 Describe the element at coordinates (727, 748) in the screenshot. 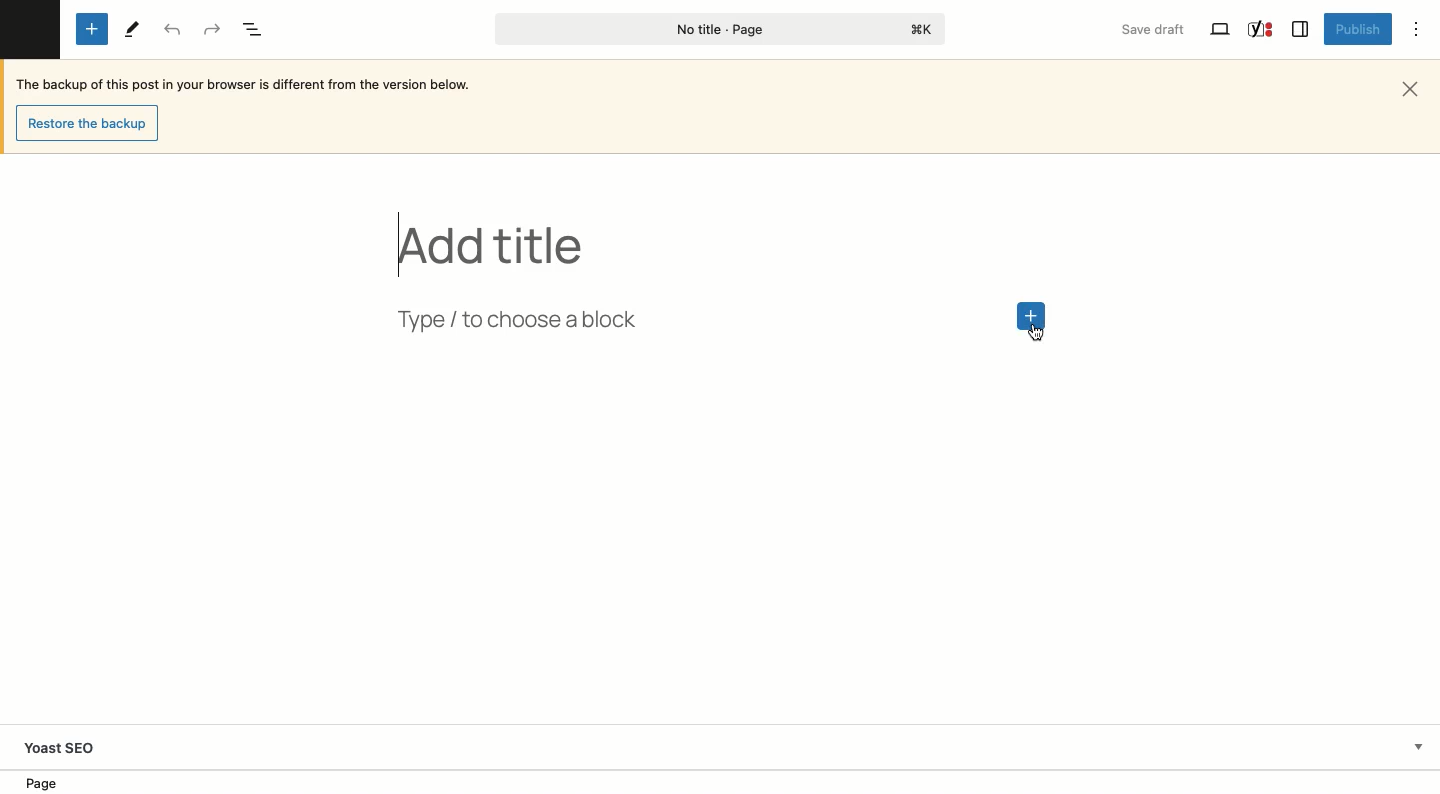

I see `Yoast SEO` at that location.